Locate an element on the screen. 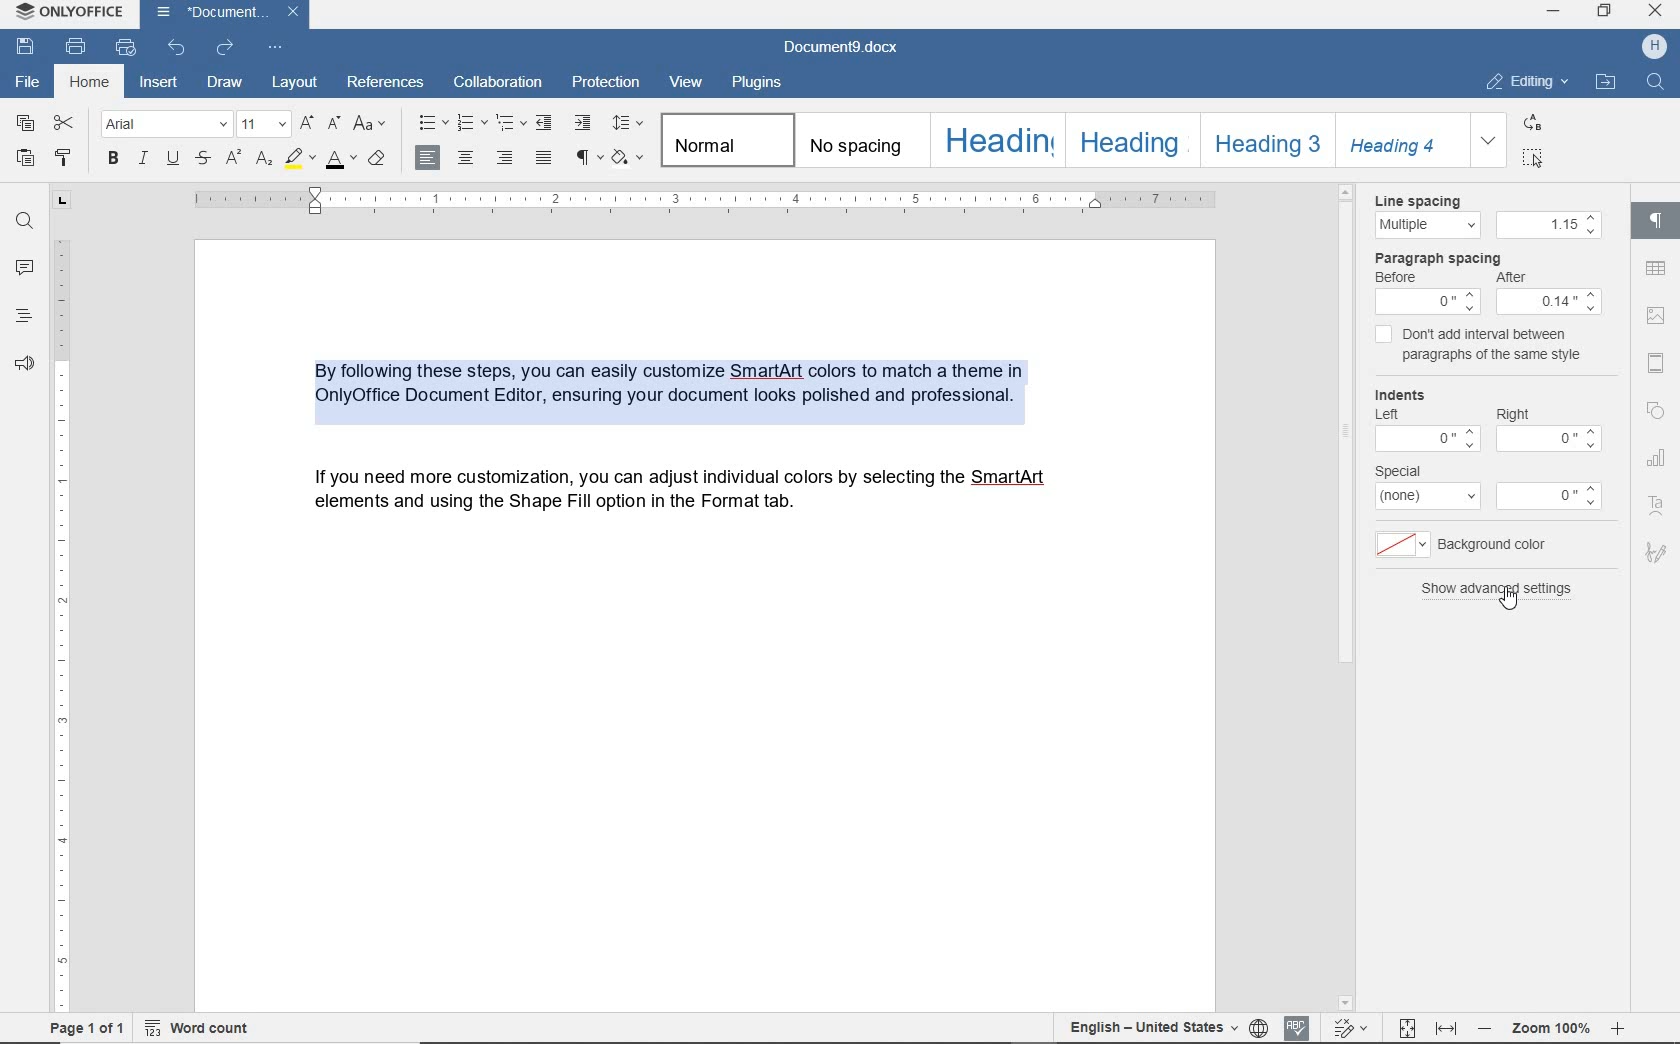 Image resolution: width=1680 pixels, height=1044 pixels. cut is located at coordinates (65, 123).